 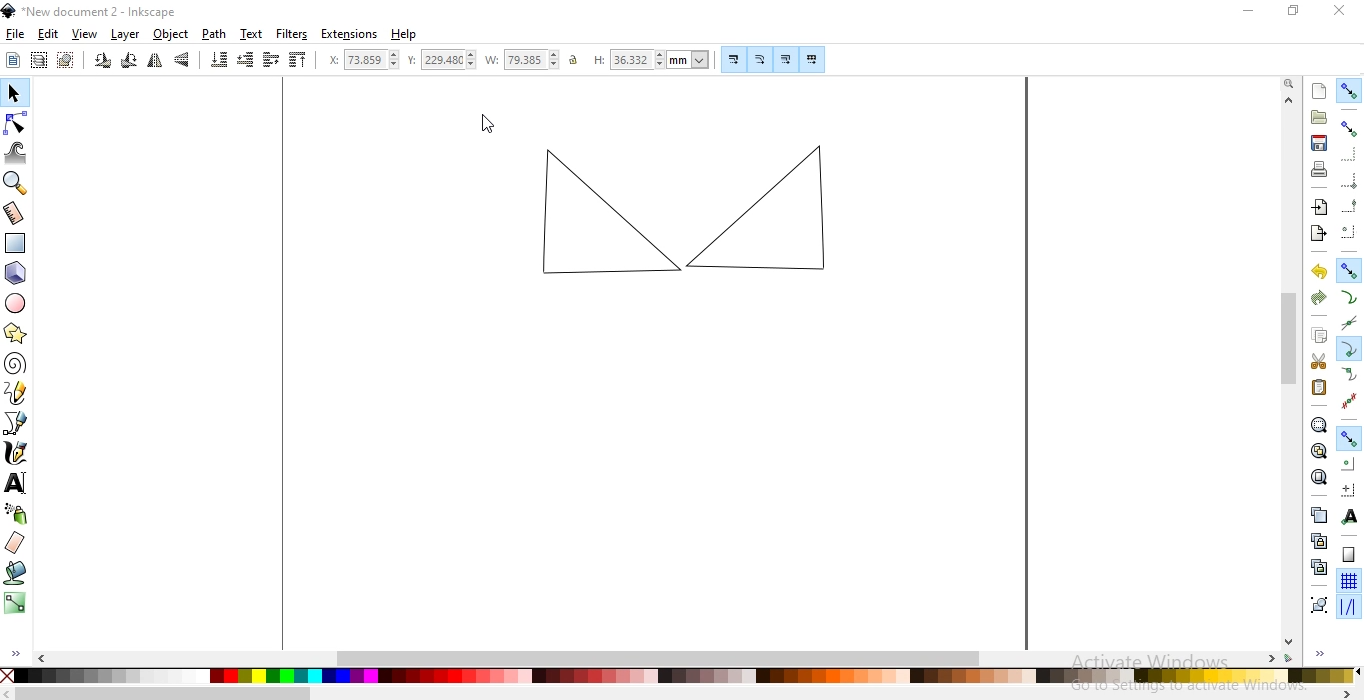 What do you see at coordinates (17, 543) in the screenshot?
I see `erase existing paths` at bounding box center [17, 543].